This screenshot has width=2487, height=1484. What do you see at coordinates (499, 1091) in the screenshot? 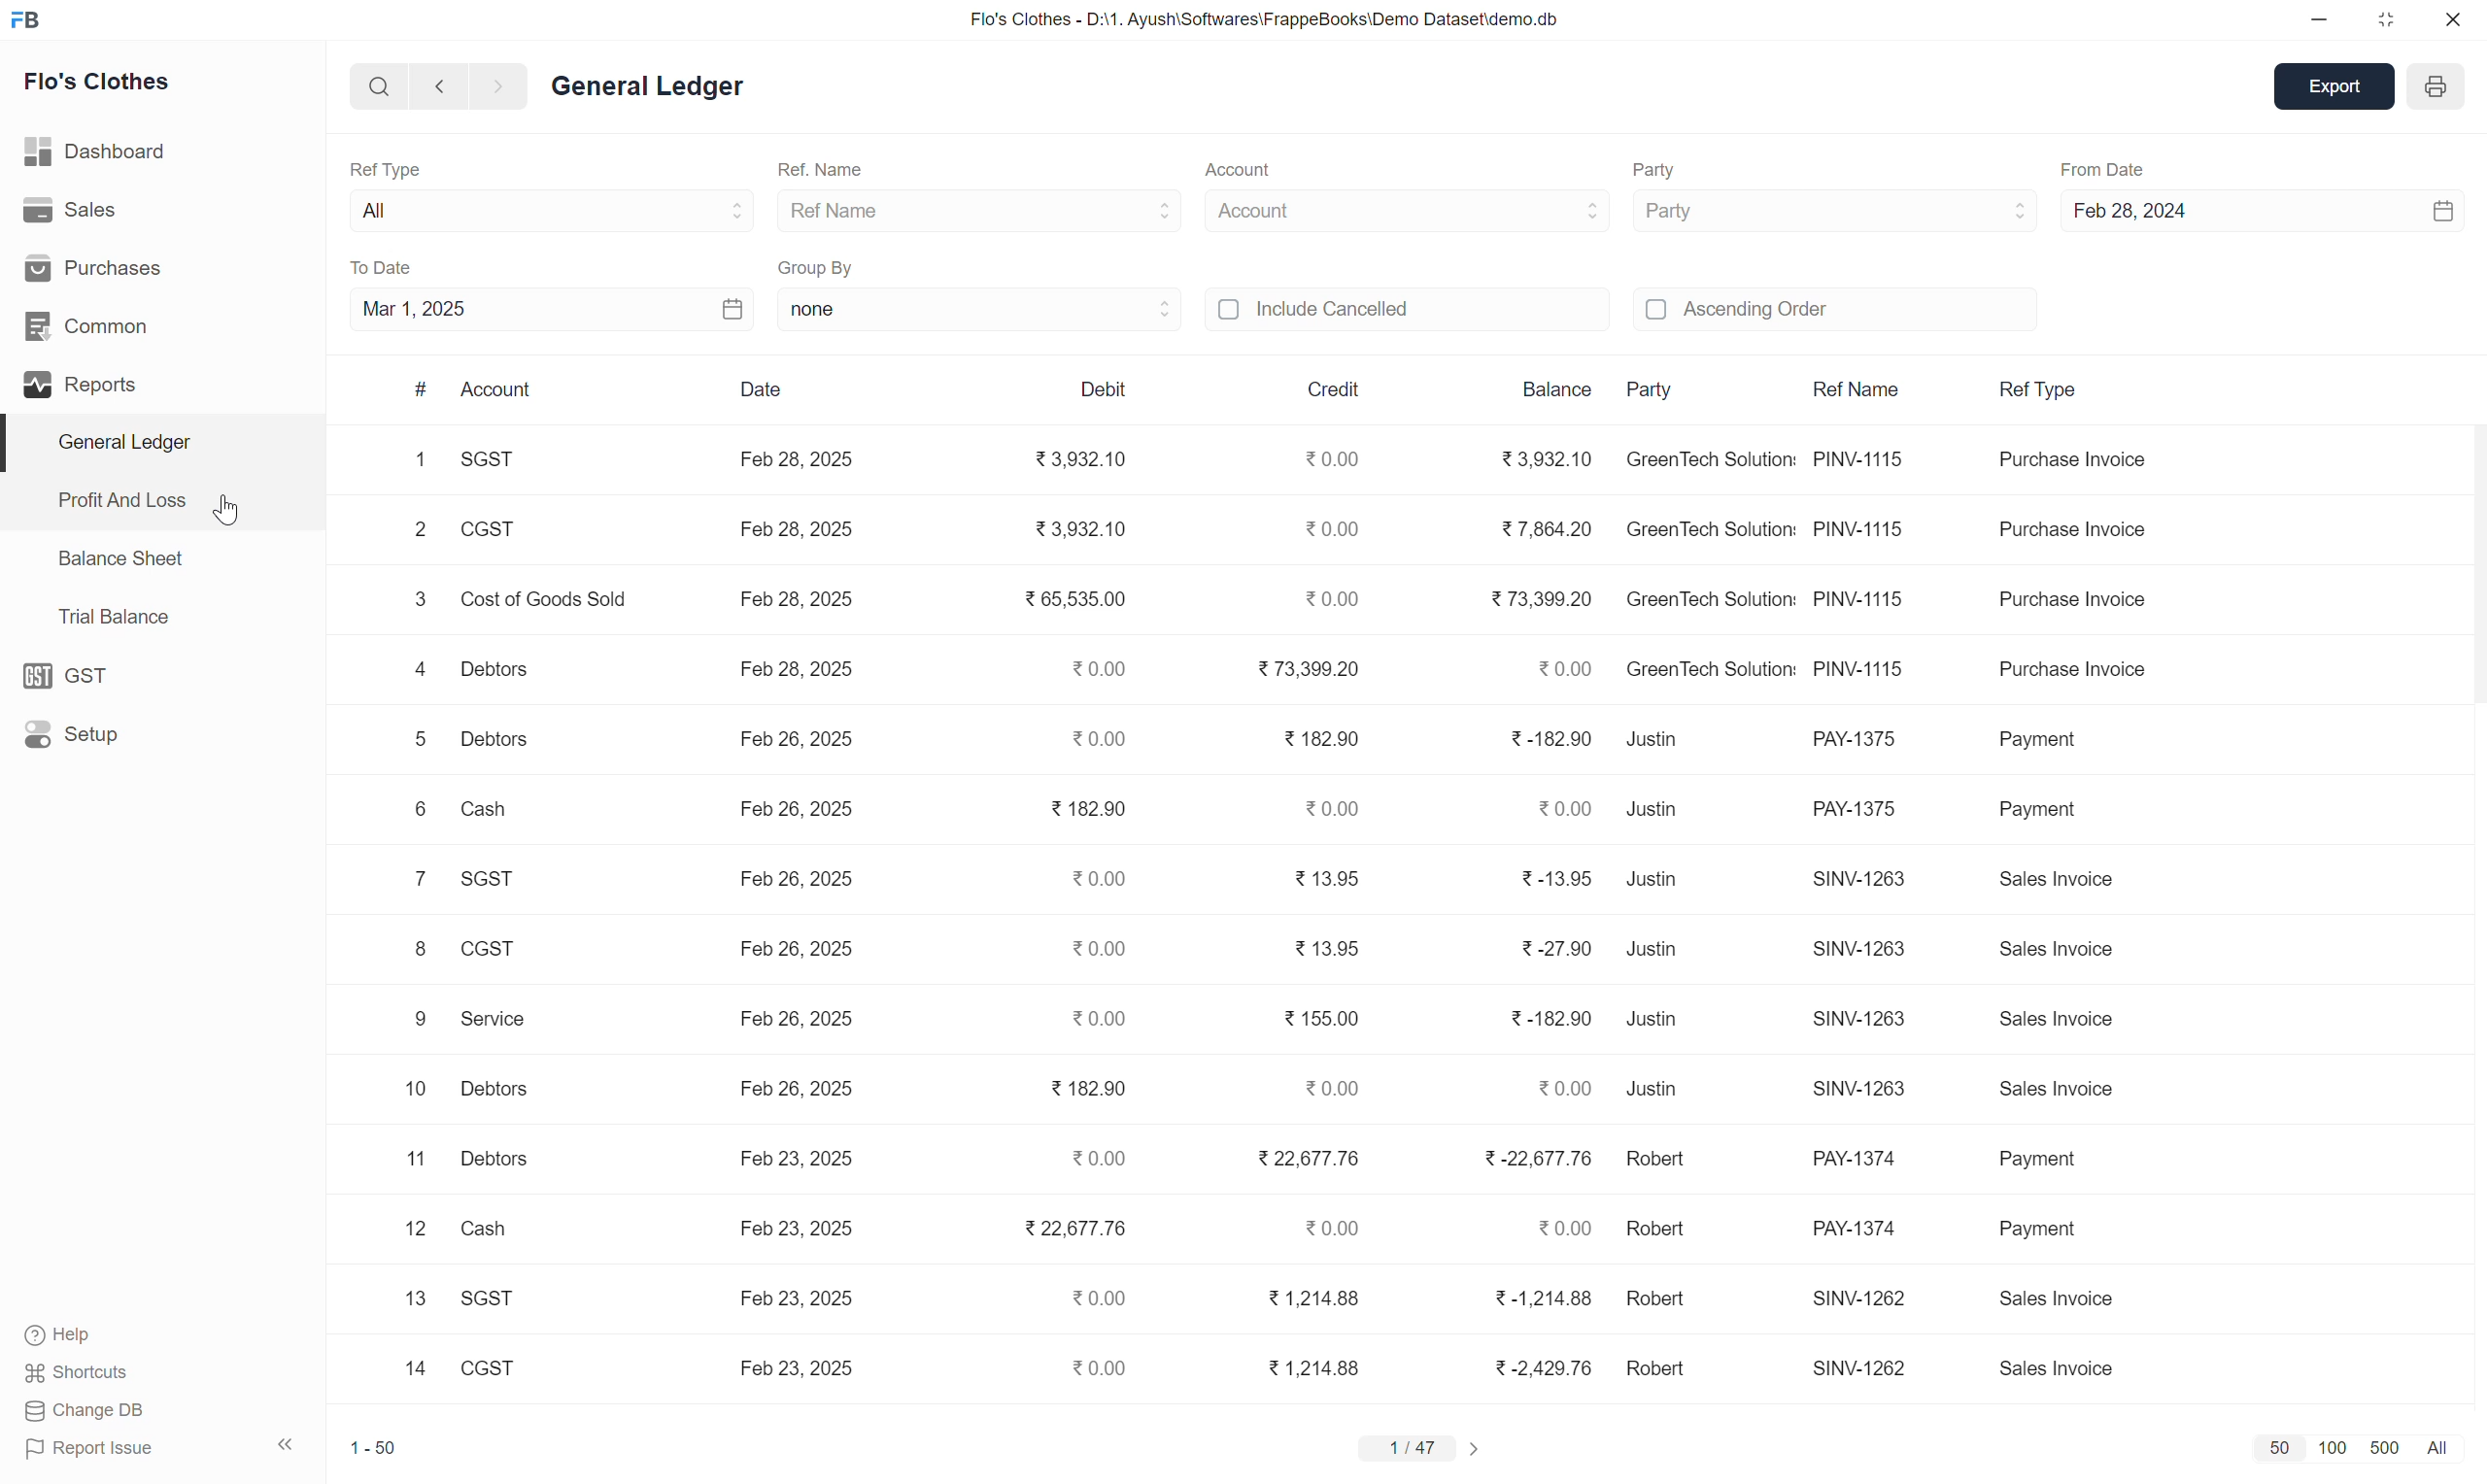
I see `Debtors` at bounding box center [499, 1091].